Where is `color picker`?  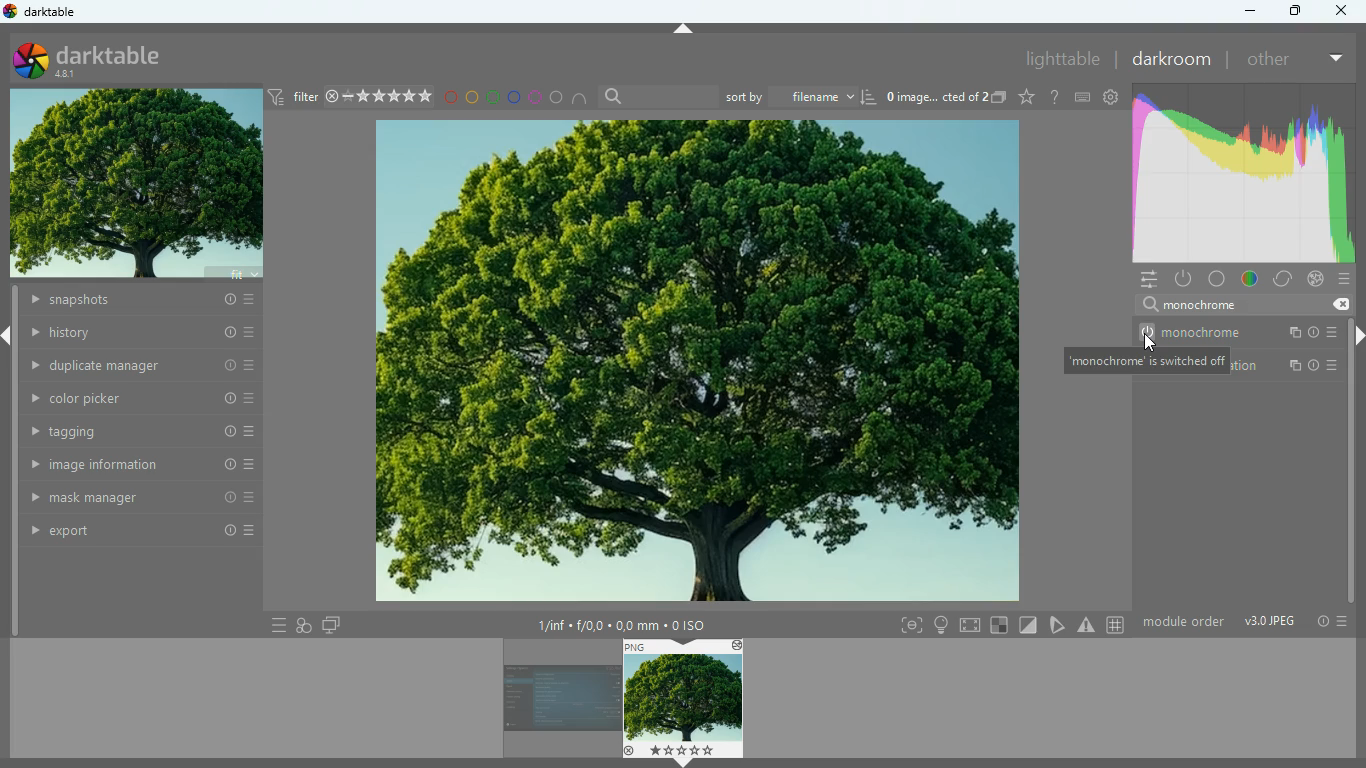 color picker is located at coordinates (143, 399).